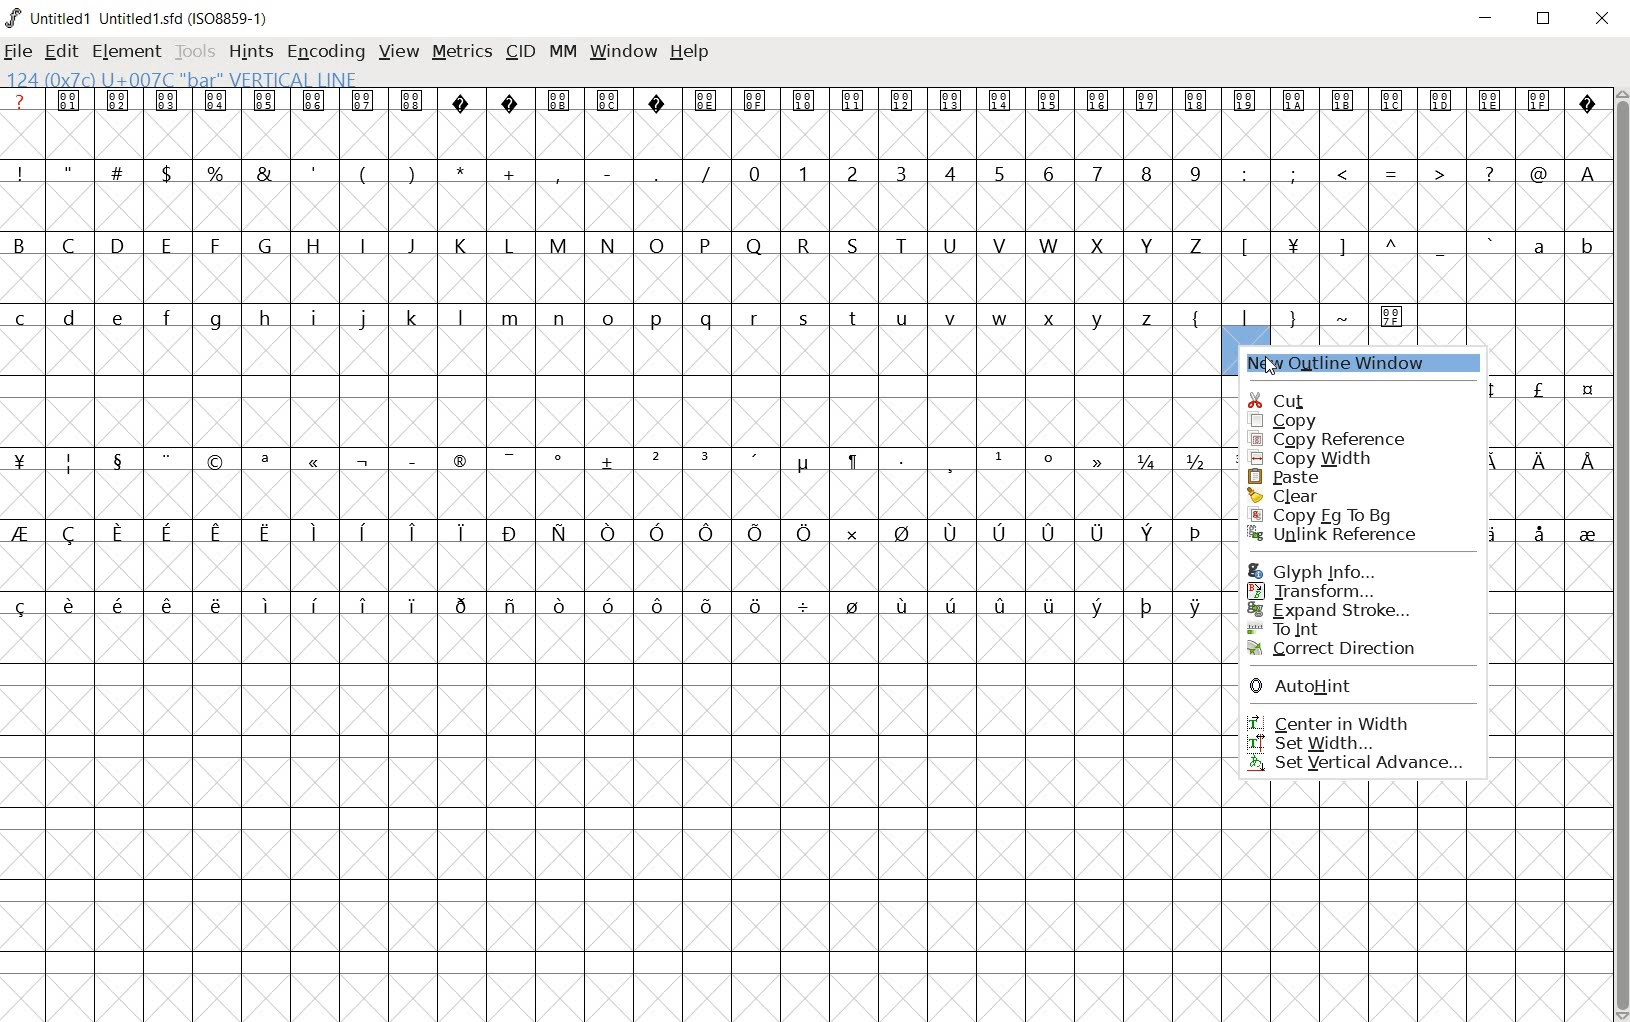  What do you see at coordinates (1417, 925) in the screenshot?
I see `empty cells` at bounding box center [1417, 925].